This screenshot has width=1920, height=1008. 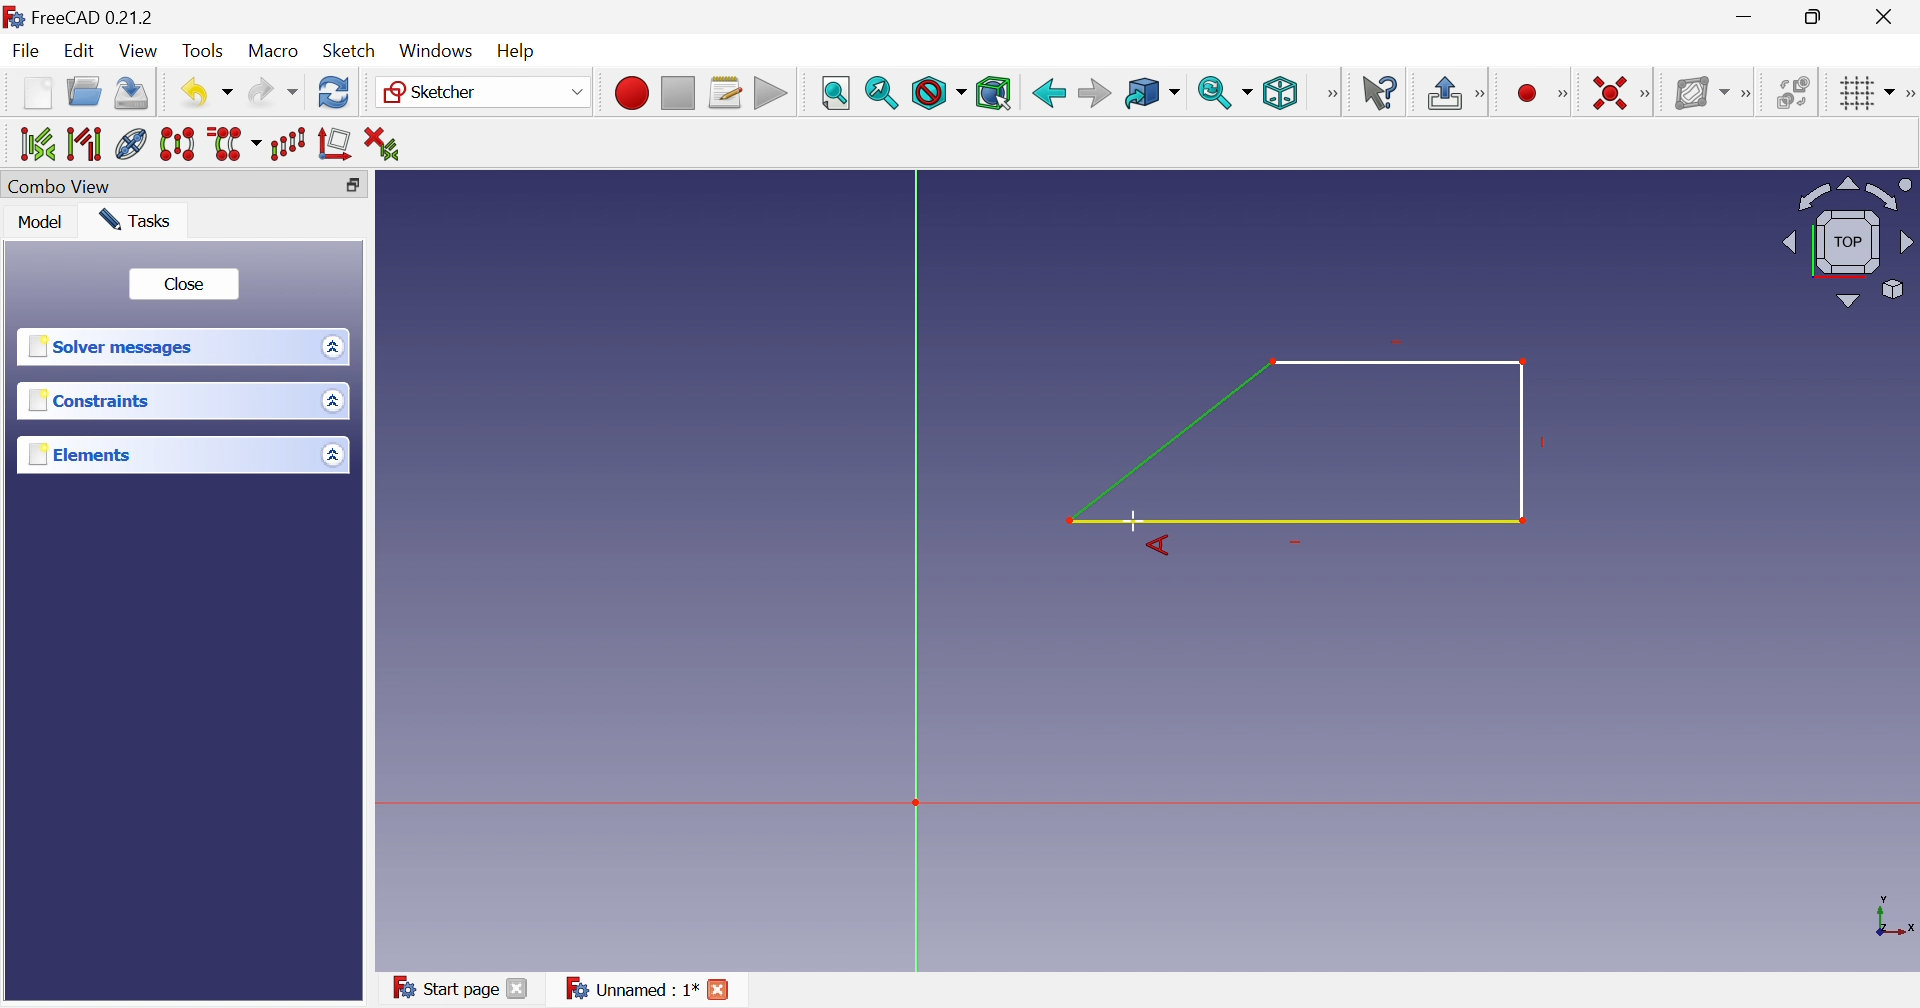 What do you see at coordinates (1895, 917) in the screenshot?
I see `X, Y plane` at bounding box center [1895, 917].